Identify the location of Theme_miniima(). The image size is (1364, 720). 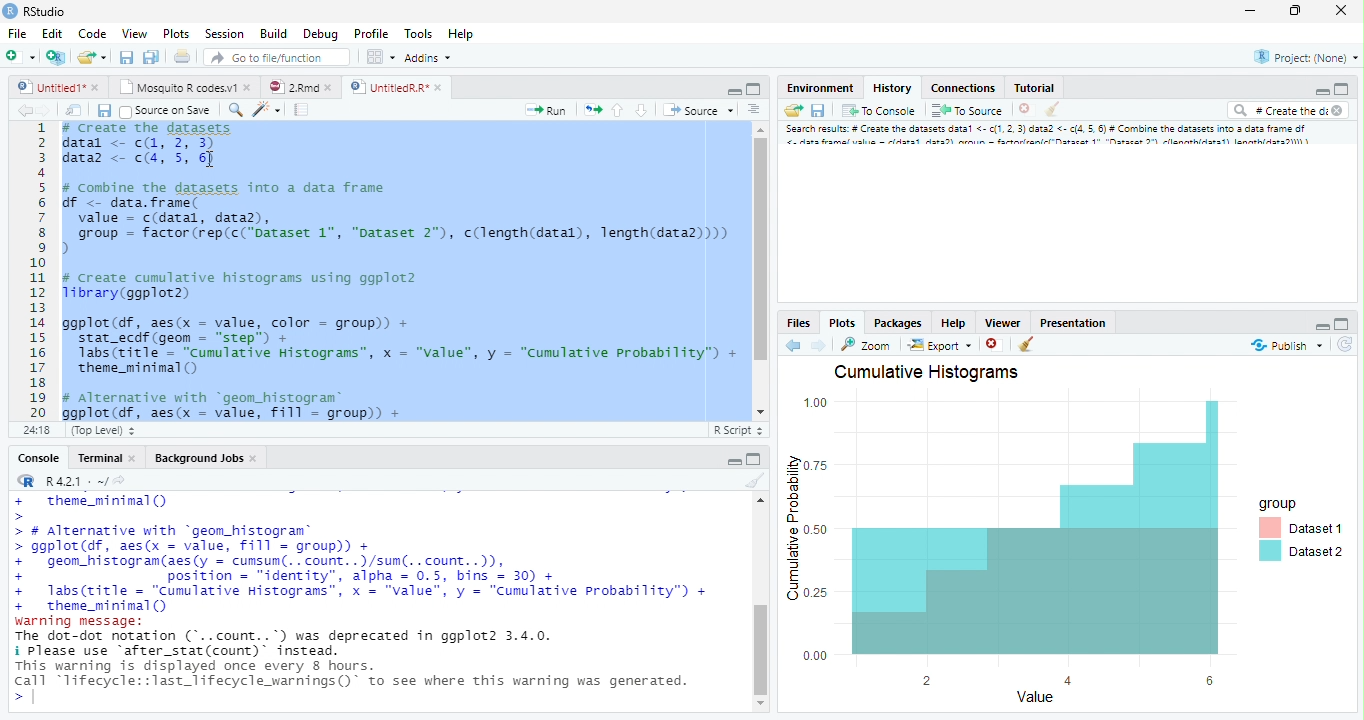
(142, 500).